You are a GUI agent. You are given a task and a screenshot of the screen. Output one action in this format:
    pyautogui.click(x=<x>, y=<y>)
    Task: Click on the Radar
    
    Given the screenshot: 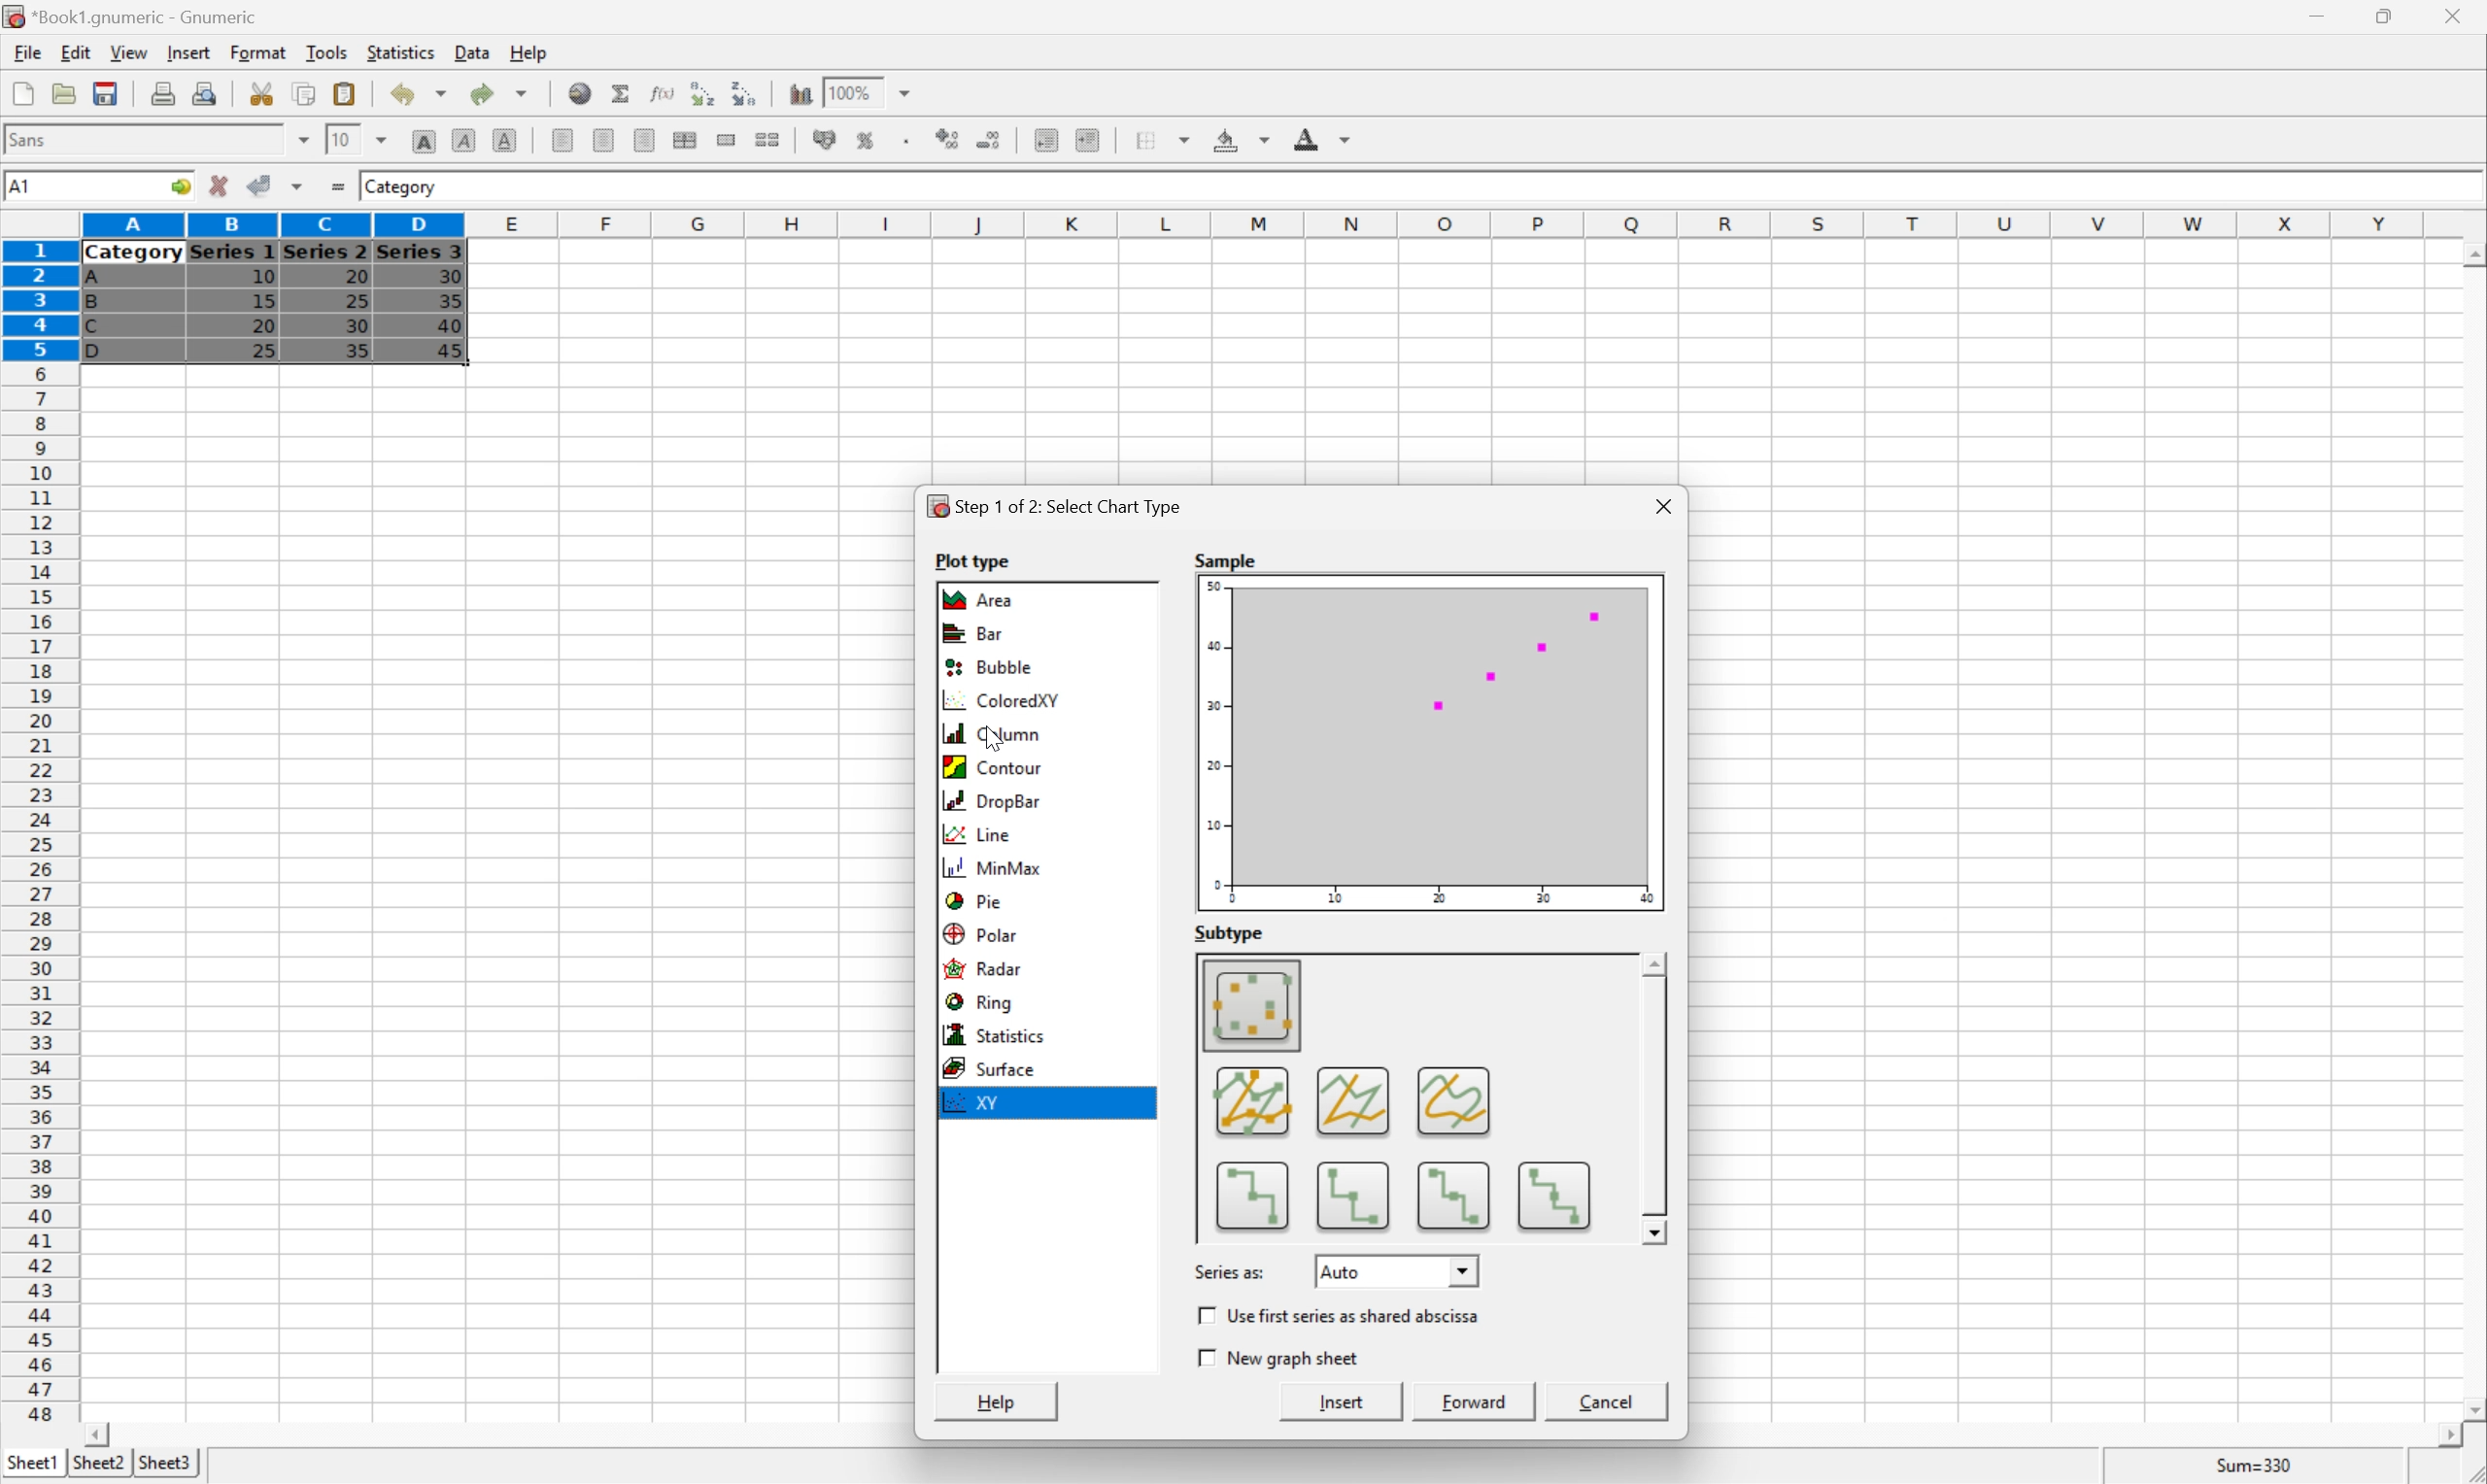 What is the action you would take?
    pyautogui.click(x=986, y=970)
    